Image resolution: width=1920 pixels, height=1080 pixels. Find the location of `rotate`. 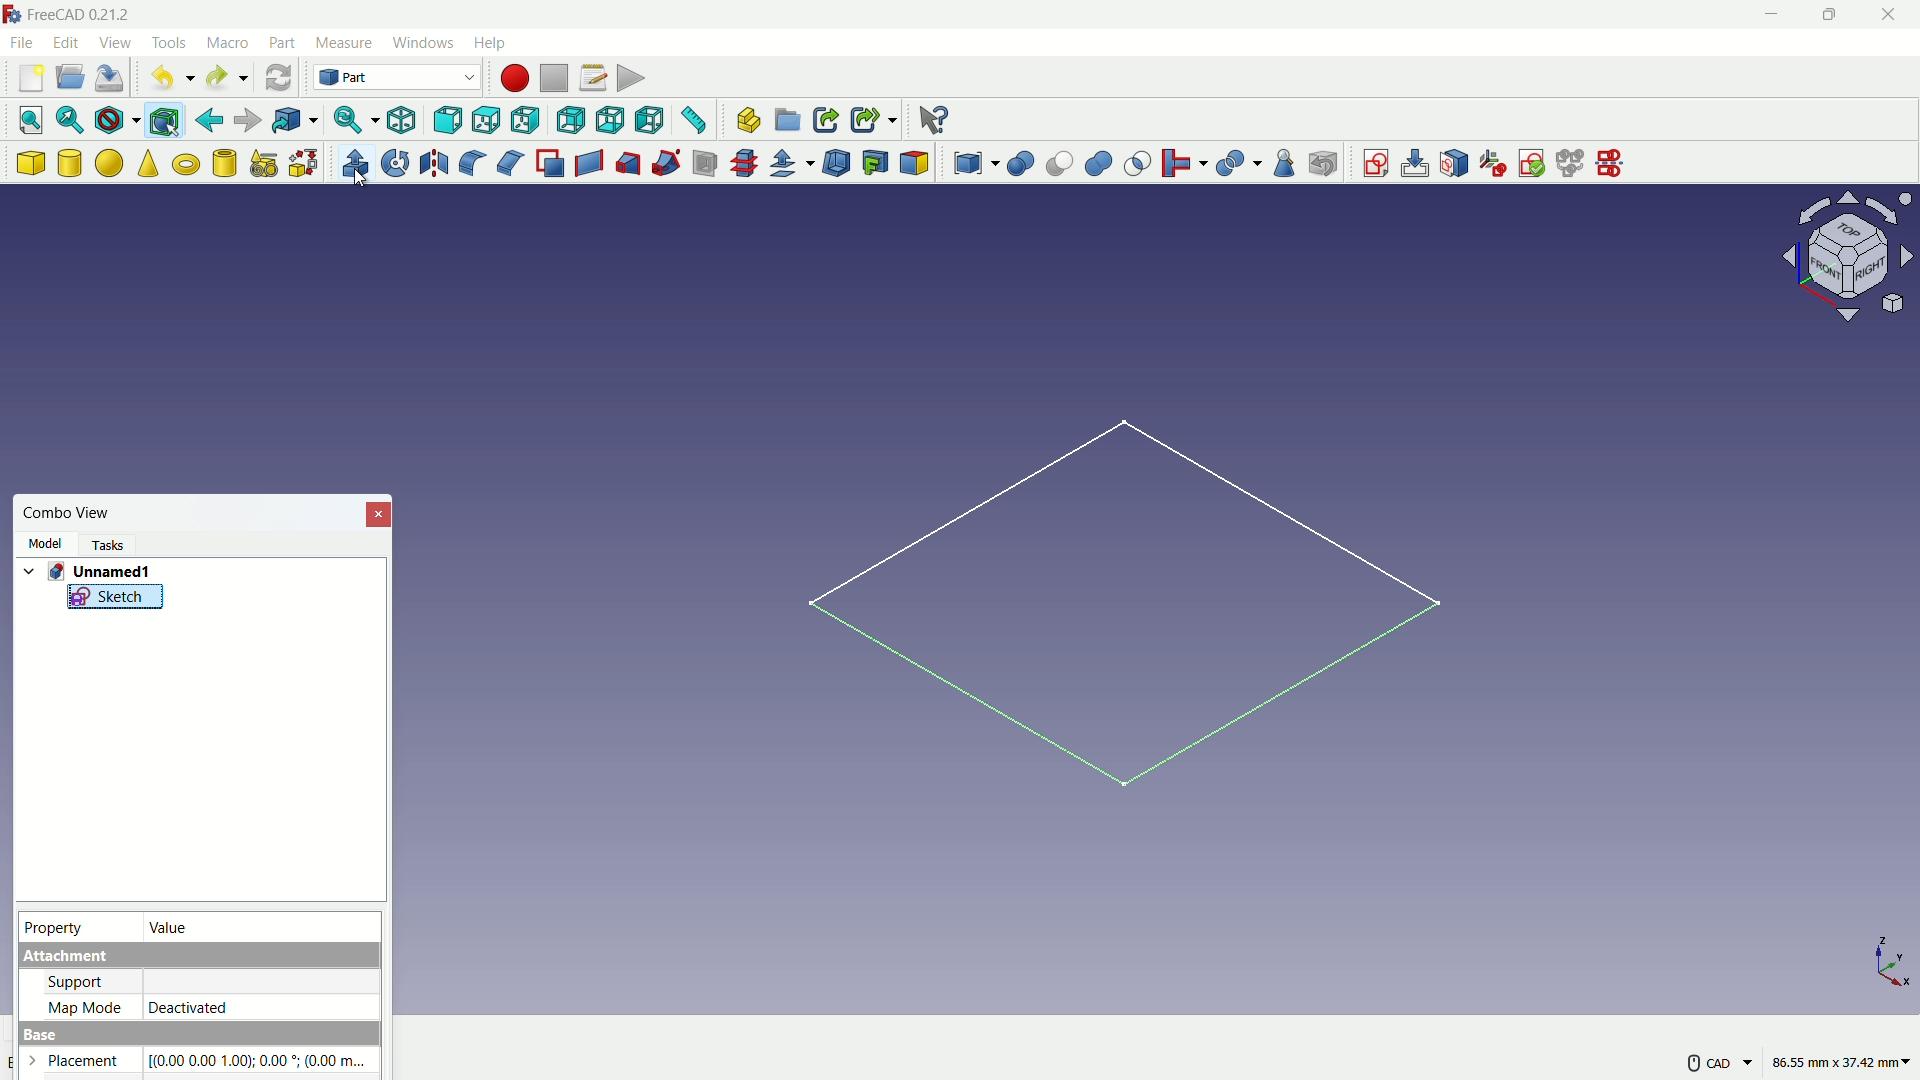

rotate is located at coordinates (397, 162).